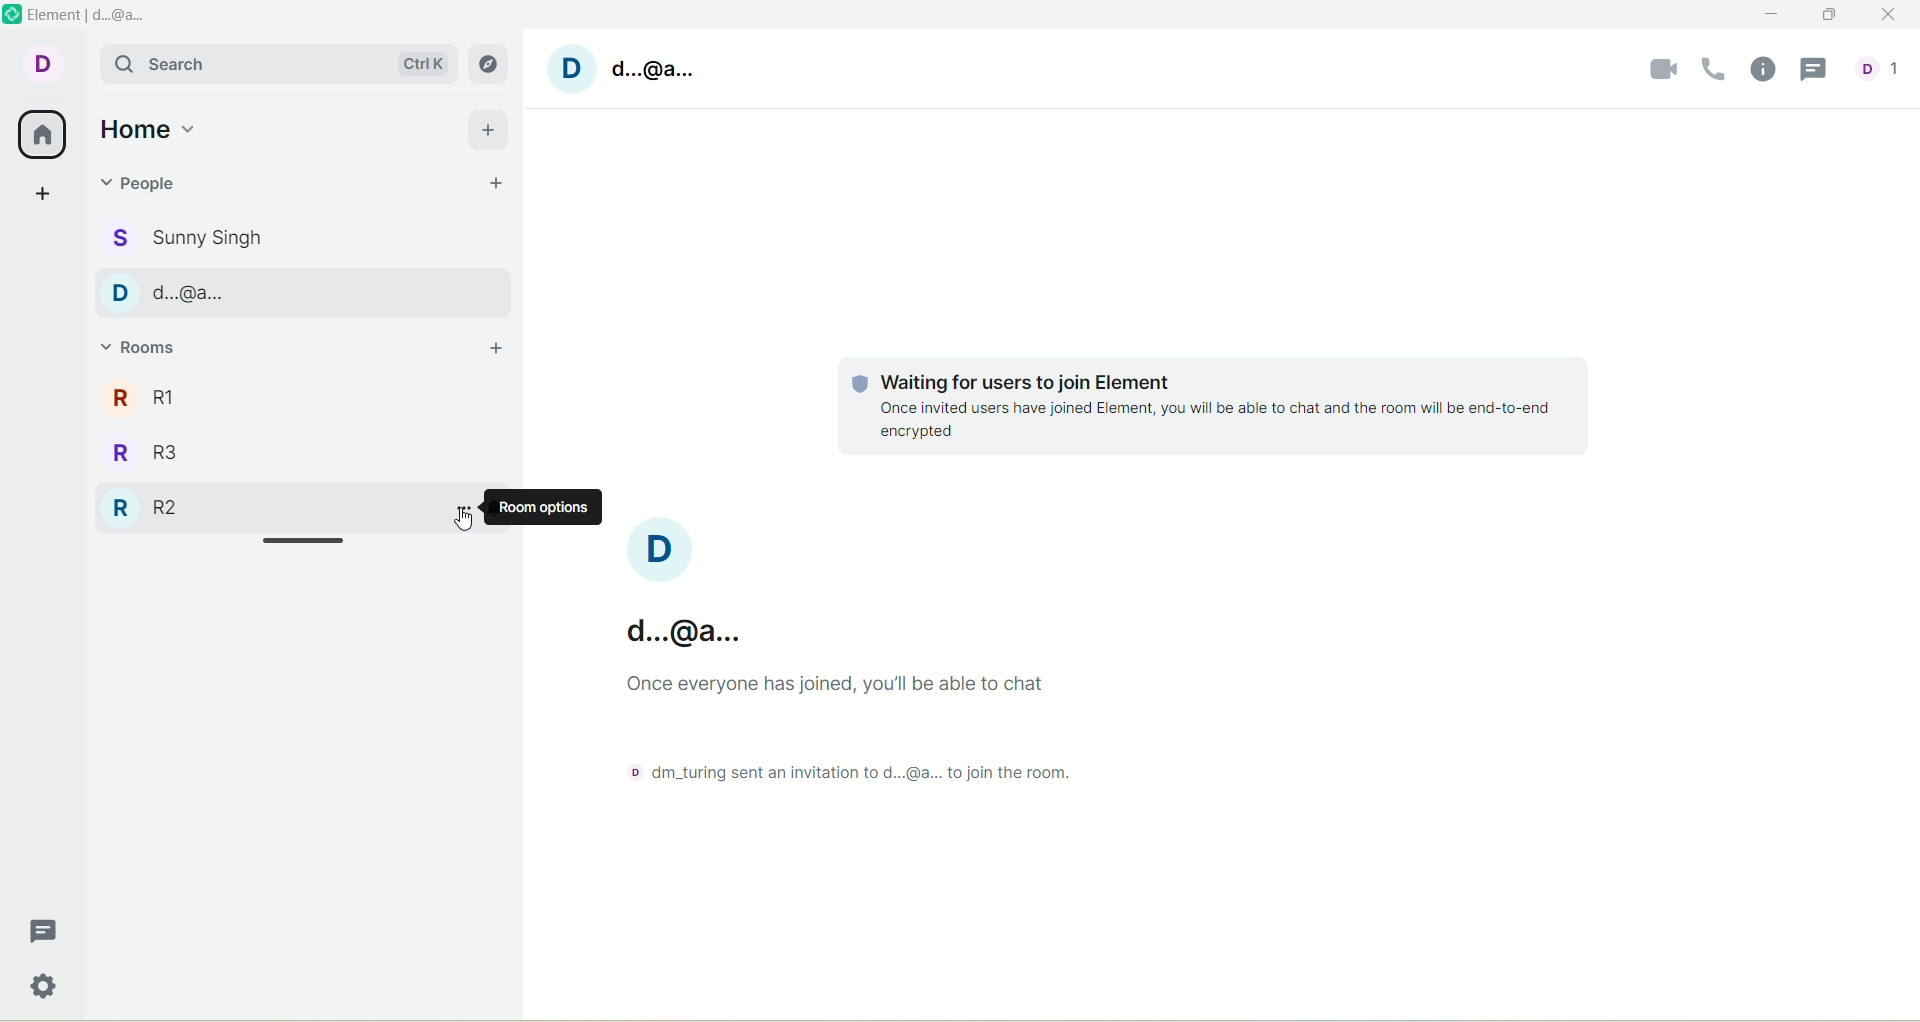 The image size is (1920, 1022). I want to click on home, so click(153, 126).